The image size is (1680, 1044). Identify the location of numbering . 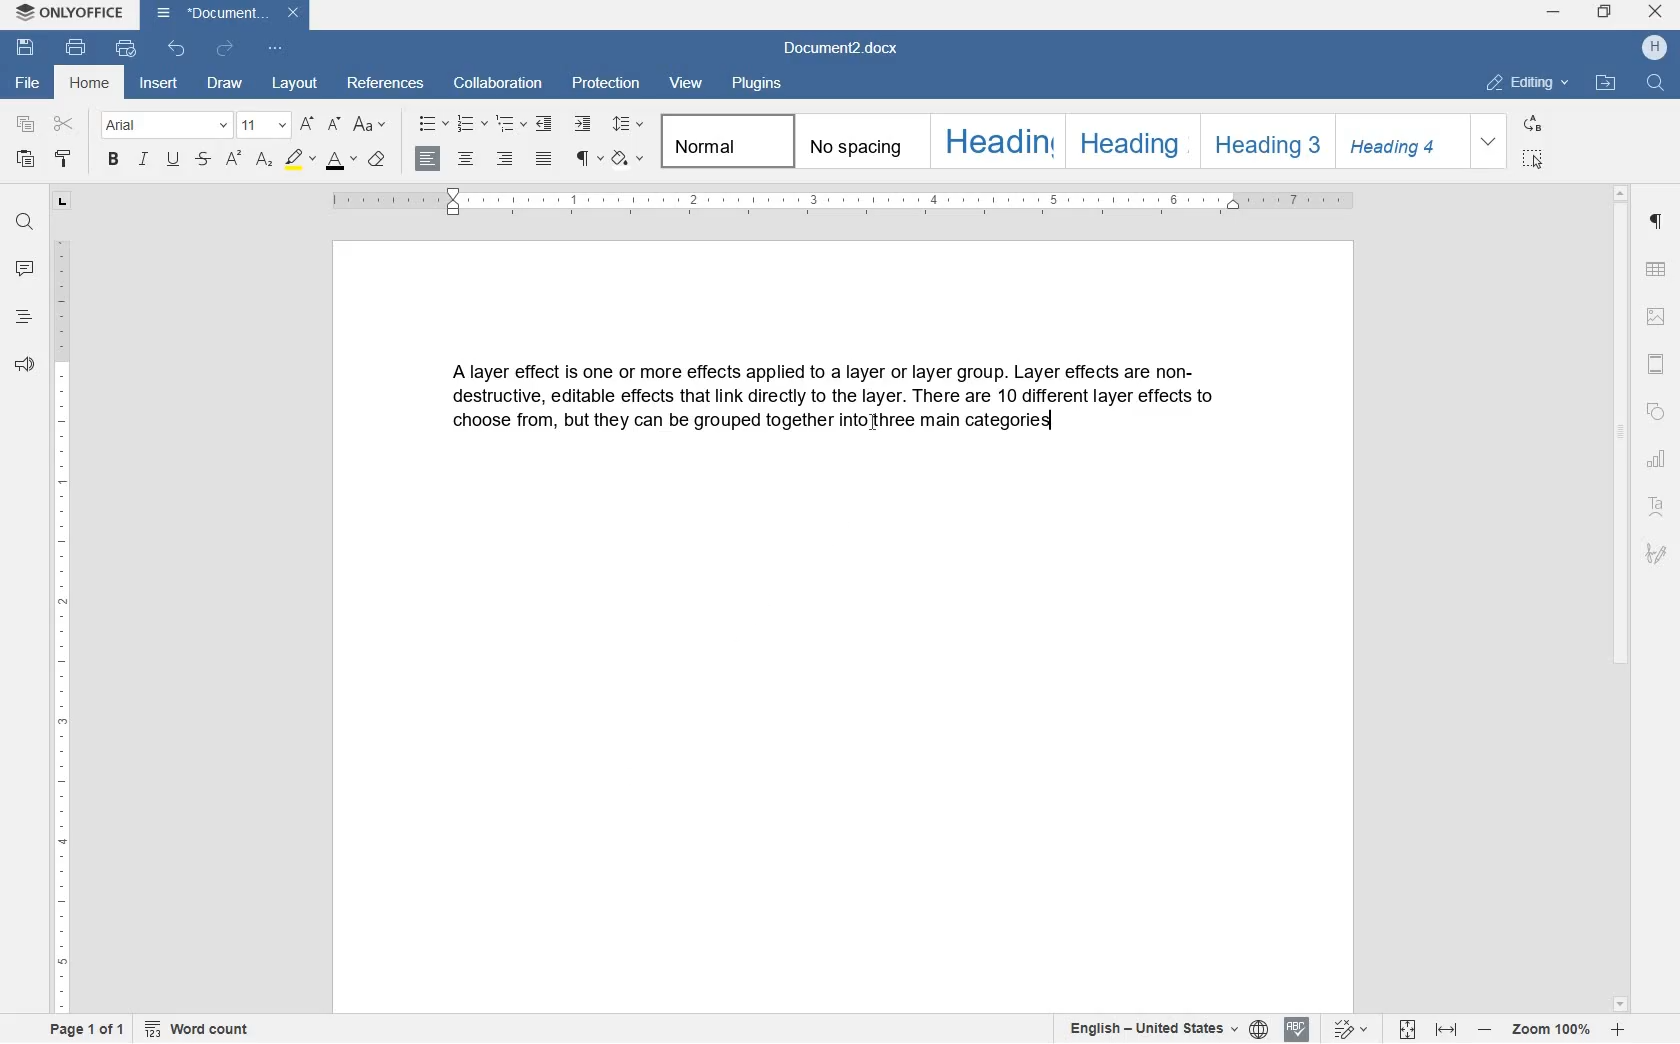
(472, 124).